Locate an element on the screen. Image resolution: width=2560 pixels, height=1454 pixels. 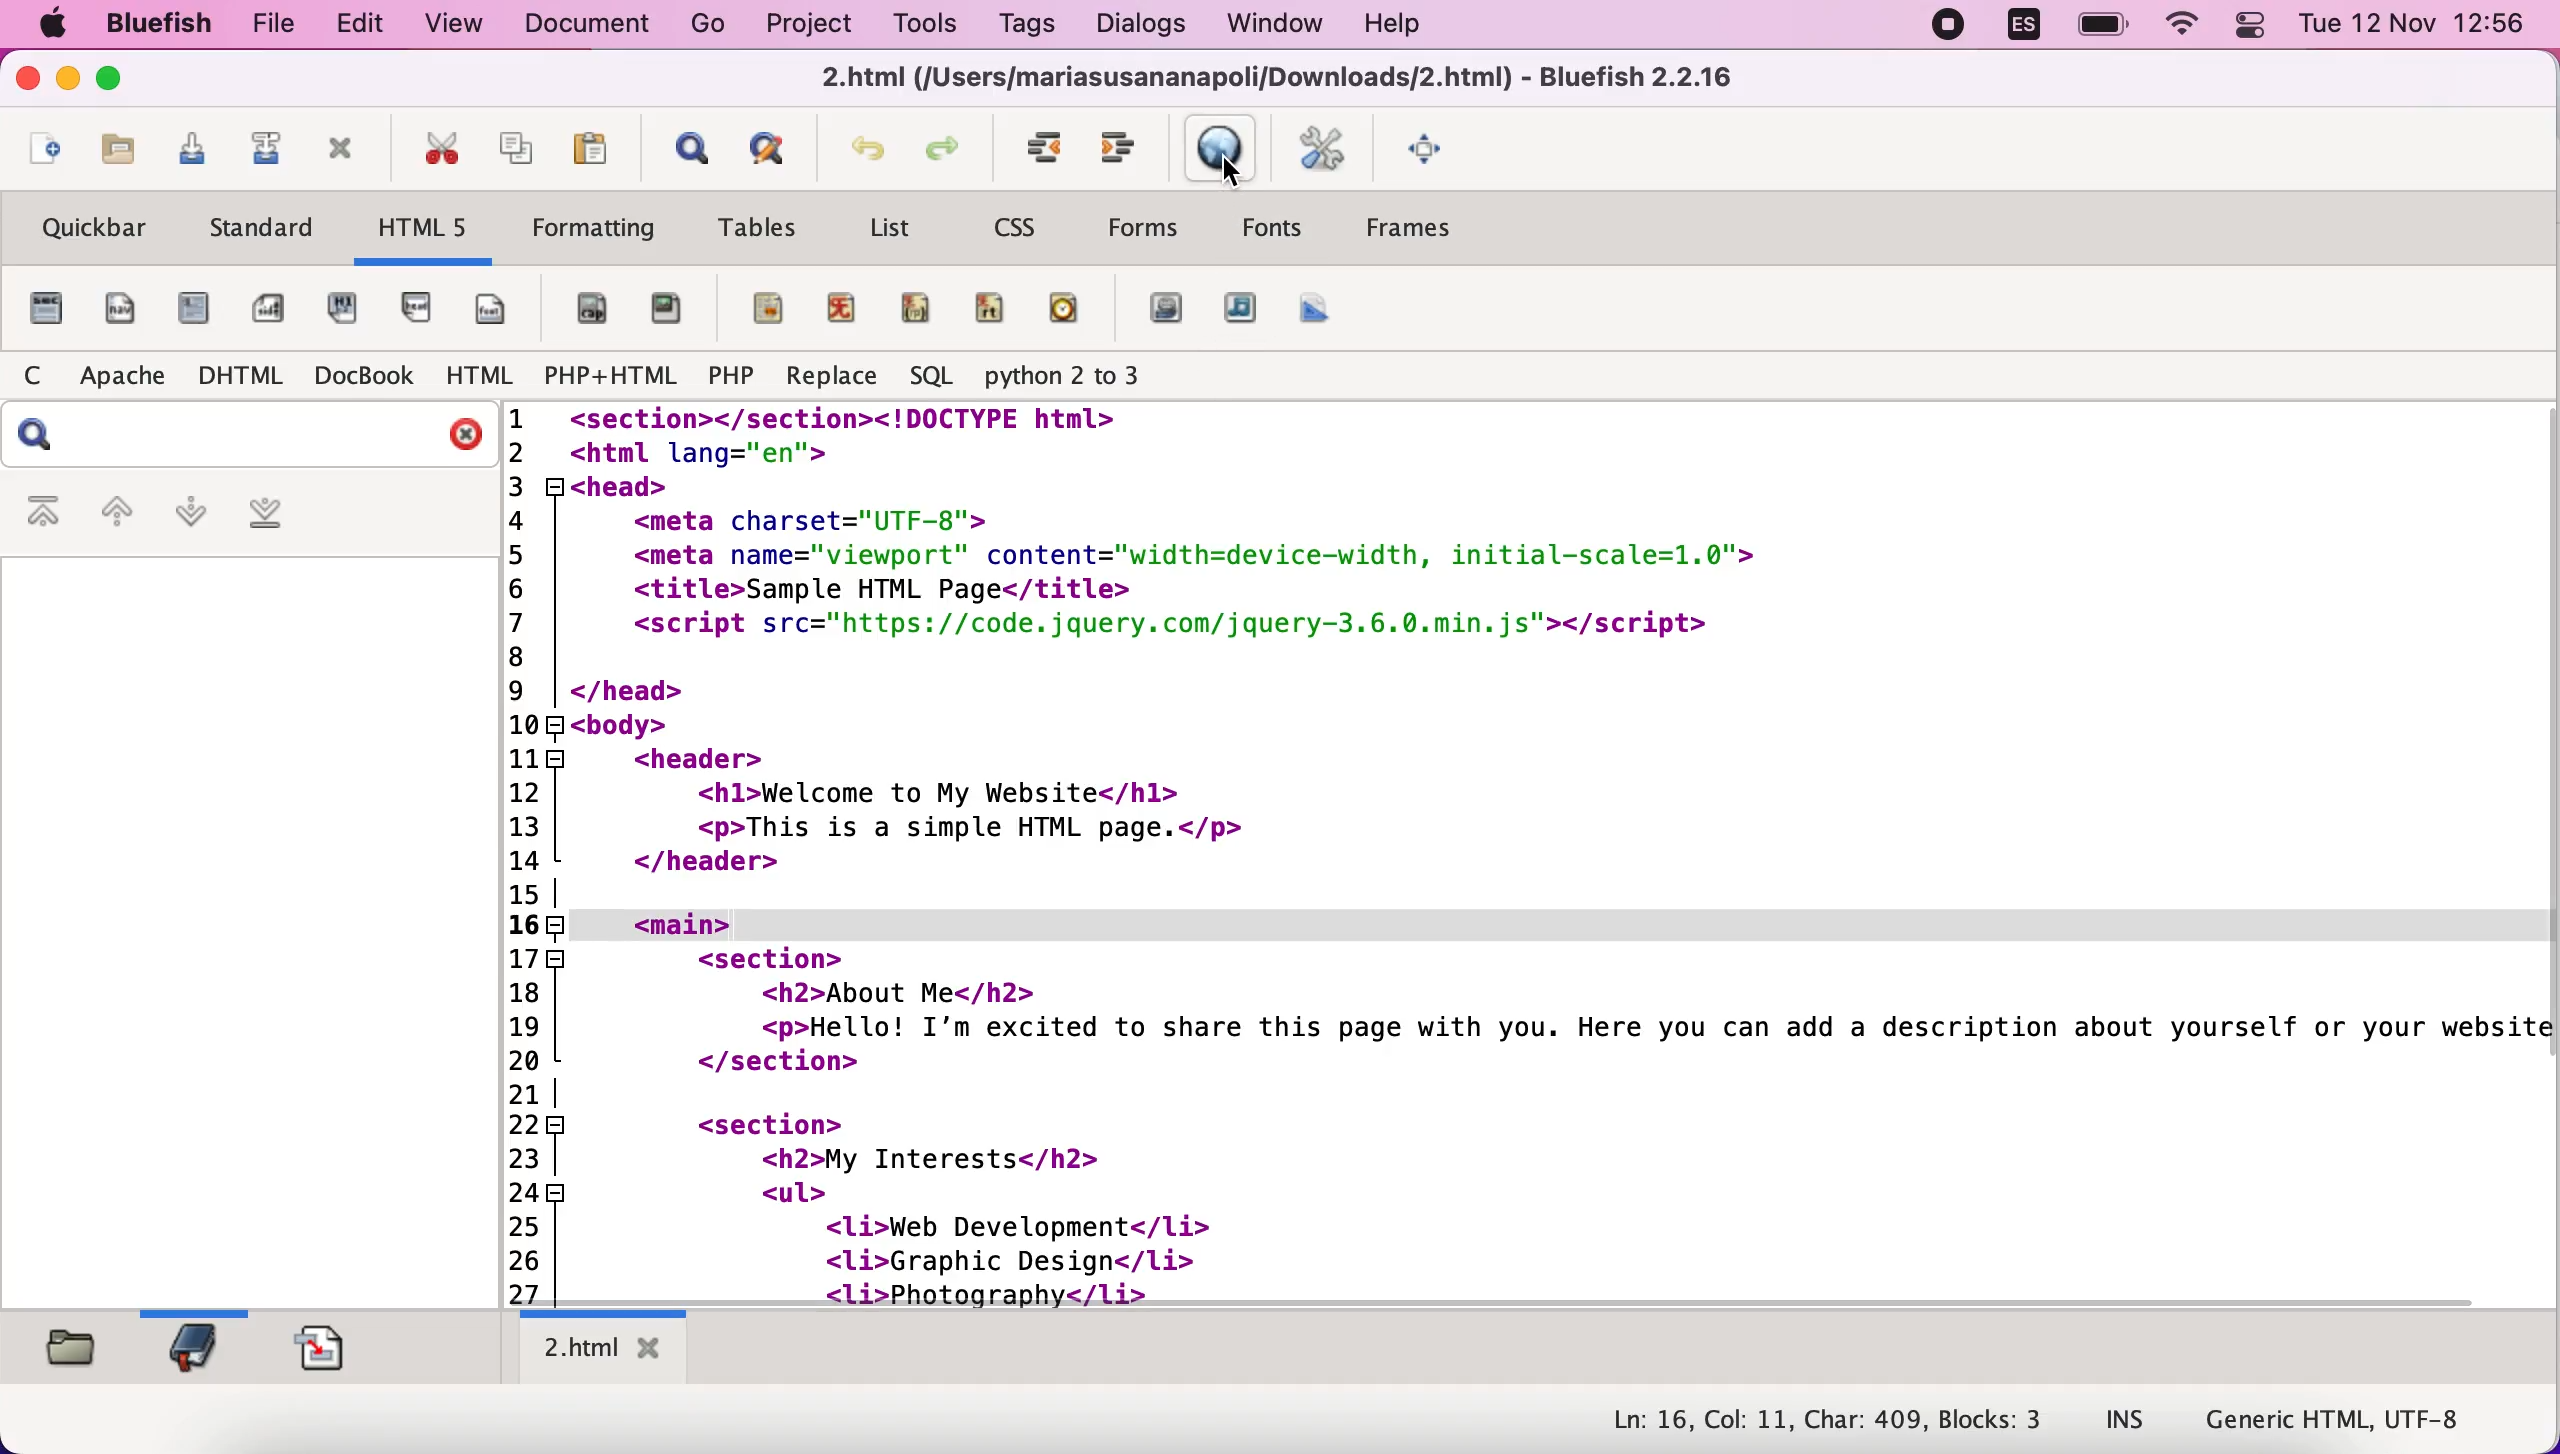
filebrowser is located at coordinates (71, 1352).